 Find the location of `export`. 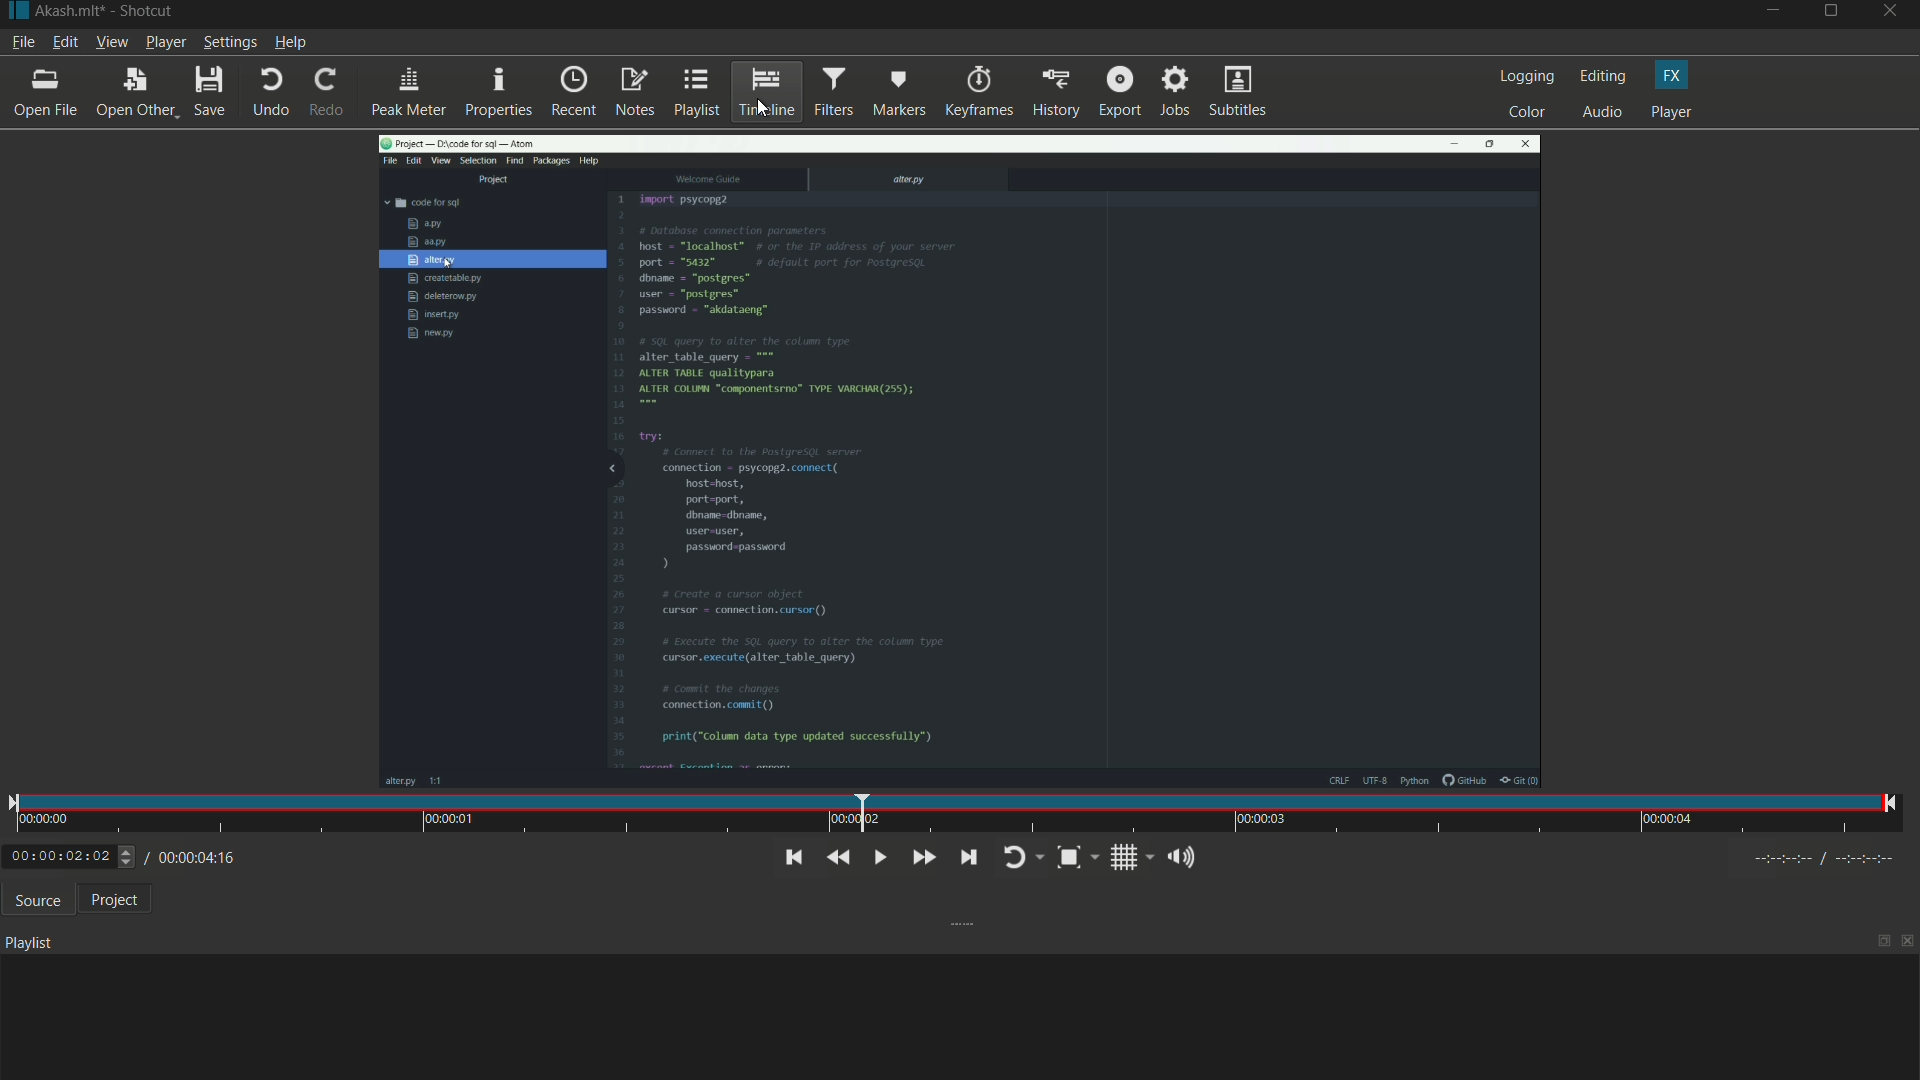

export is located at coordinates (1117, 92).